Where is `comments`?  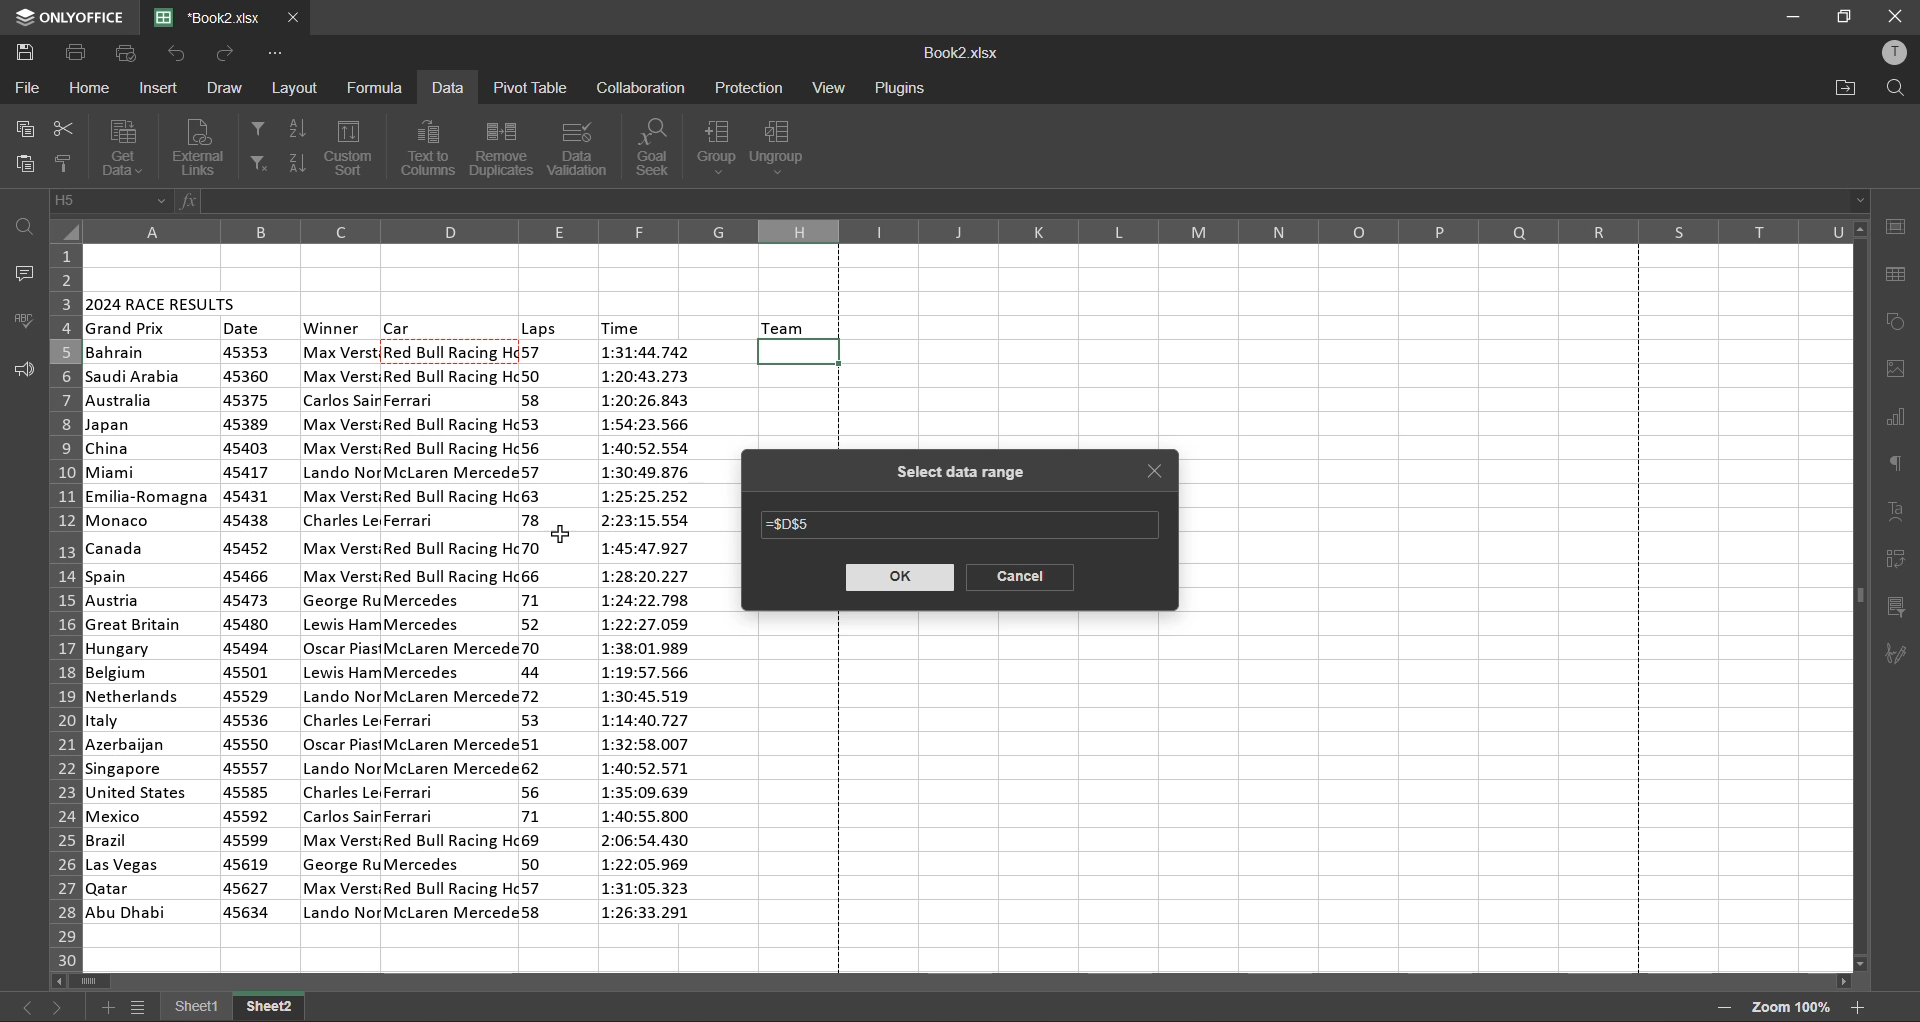
comments is located at coordinates (20, 273).